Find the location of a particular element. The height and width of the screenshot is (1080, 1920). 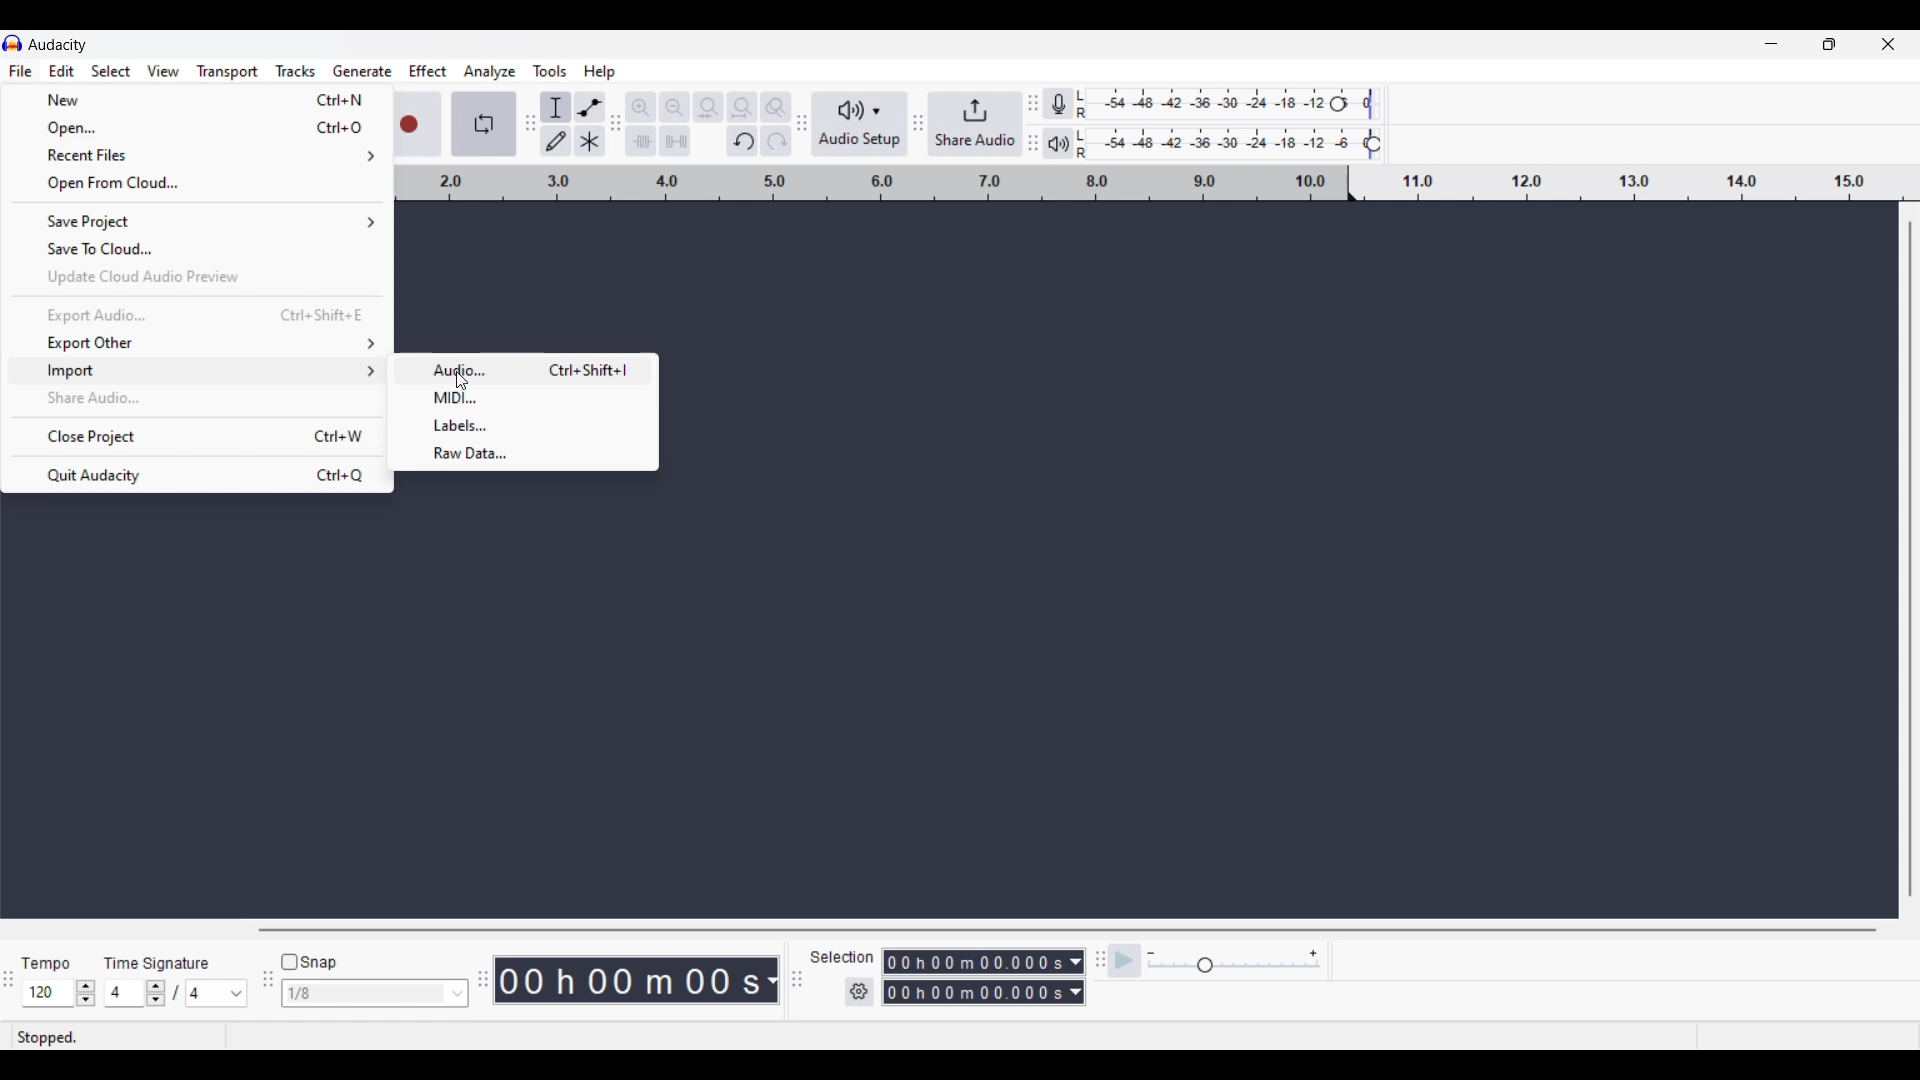

Min. playback speed is located at coordinates (1151, 954).